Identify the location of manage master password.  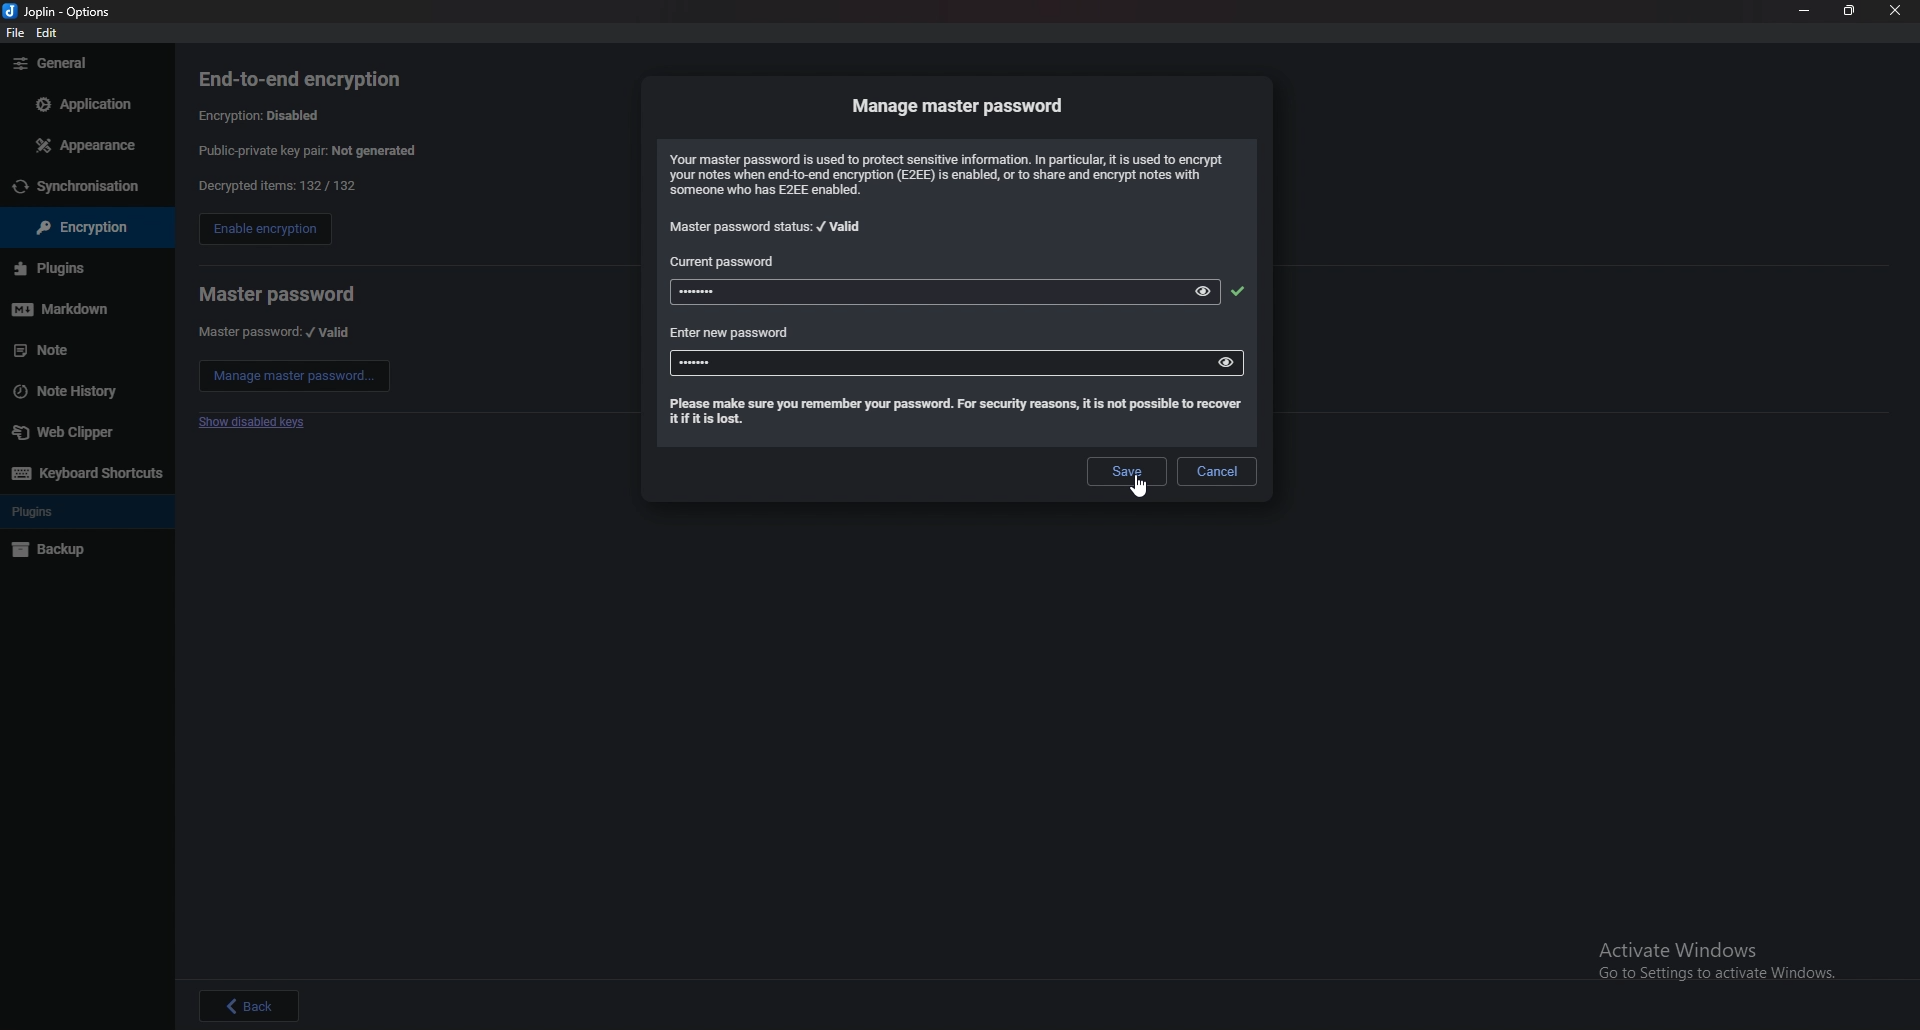
(961, 105).